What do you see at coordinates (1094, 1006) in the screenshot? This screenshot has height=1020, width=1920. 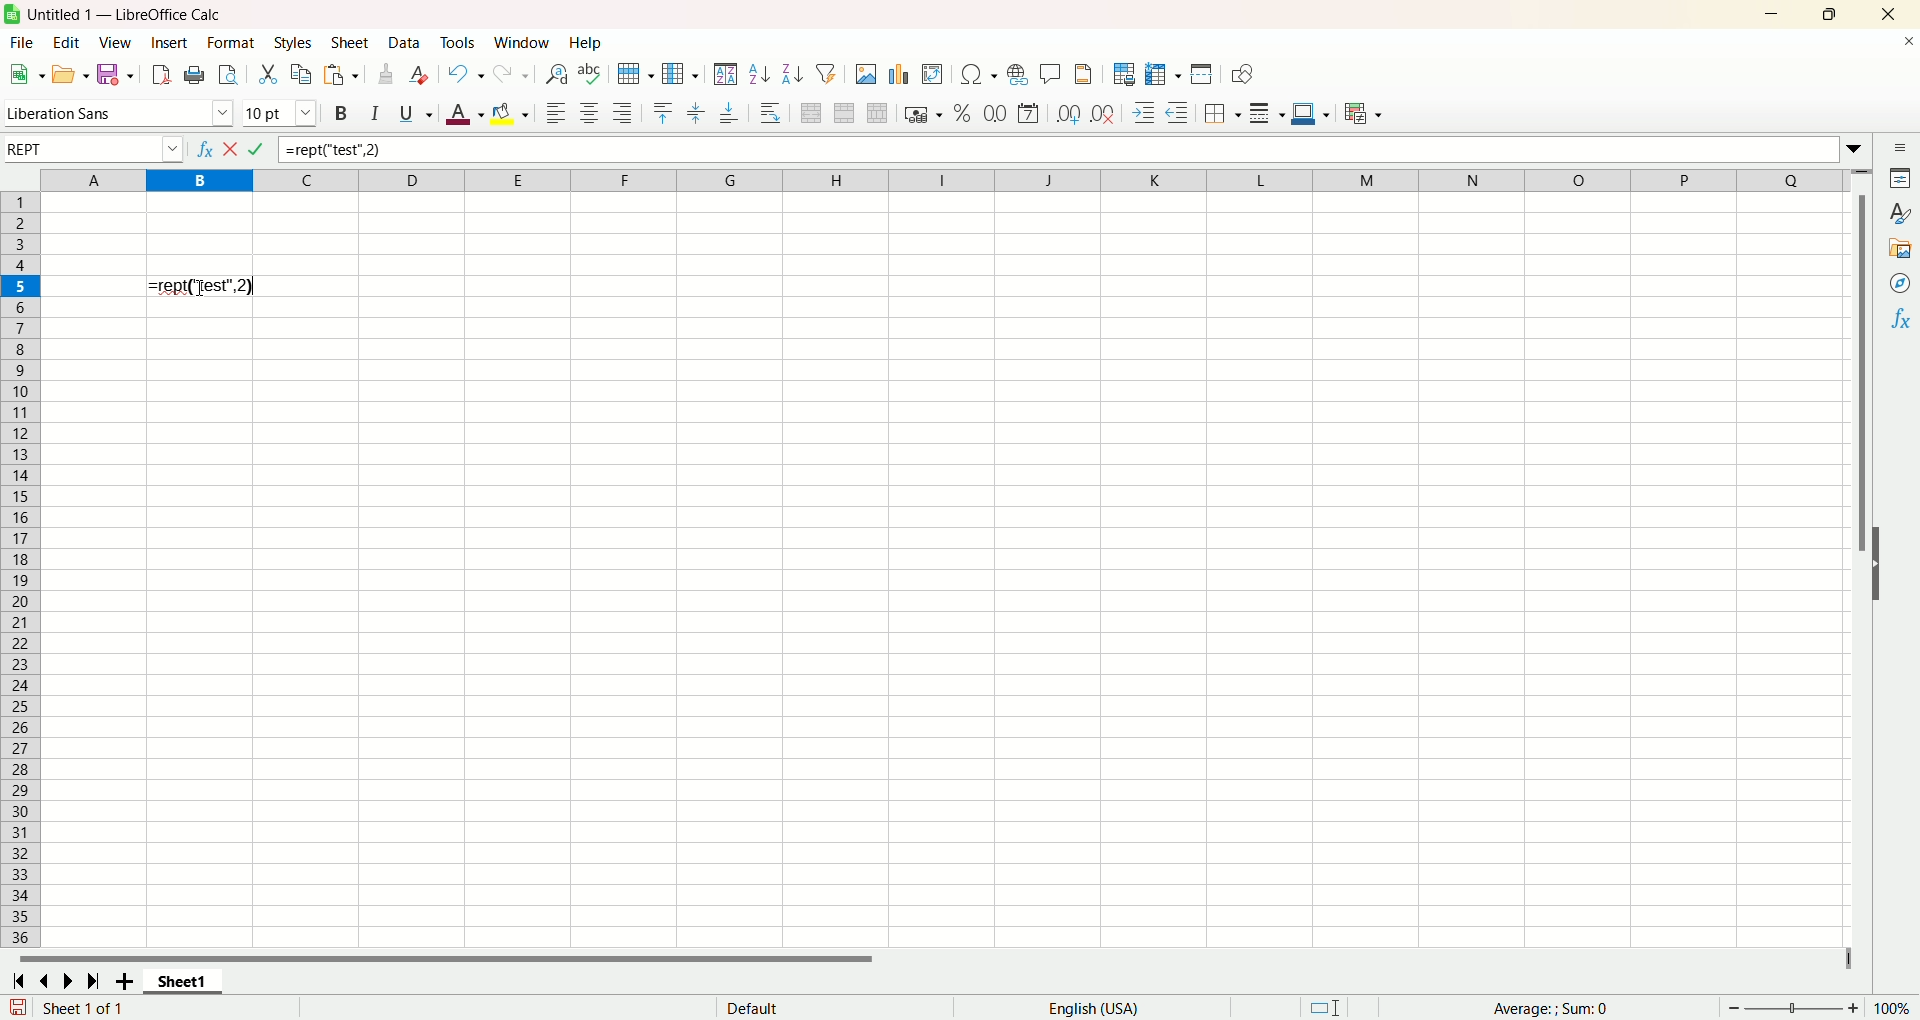 I see `language` at bounding box center [1094, 1006].